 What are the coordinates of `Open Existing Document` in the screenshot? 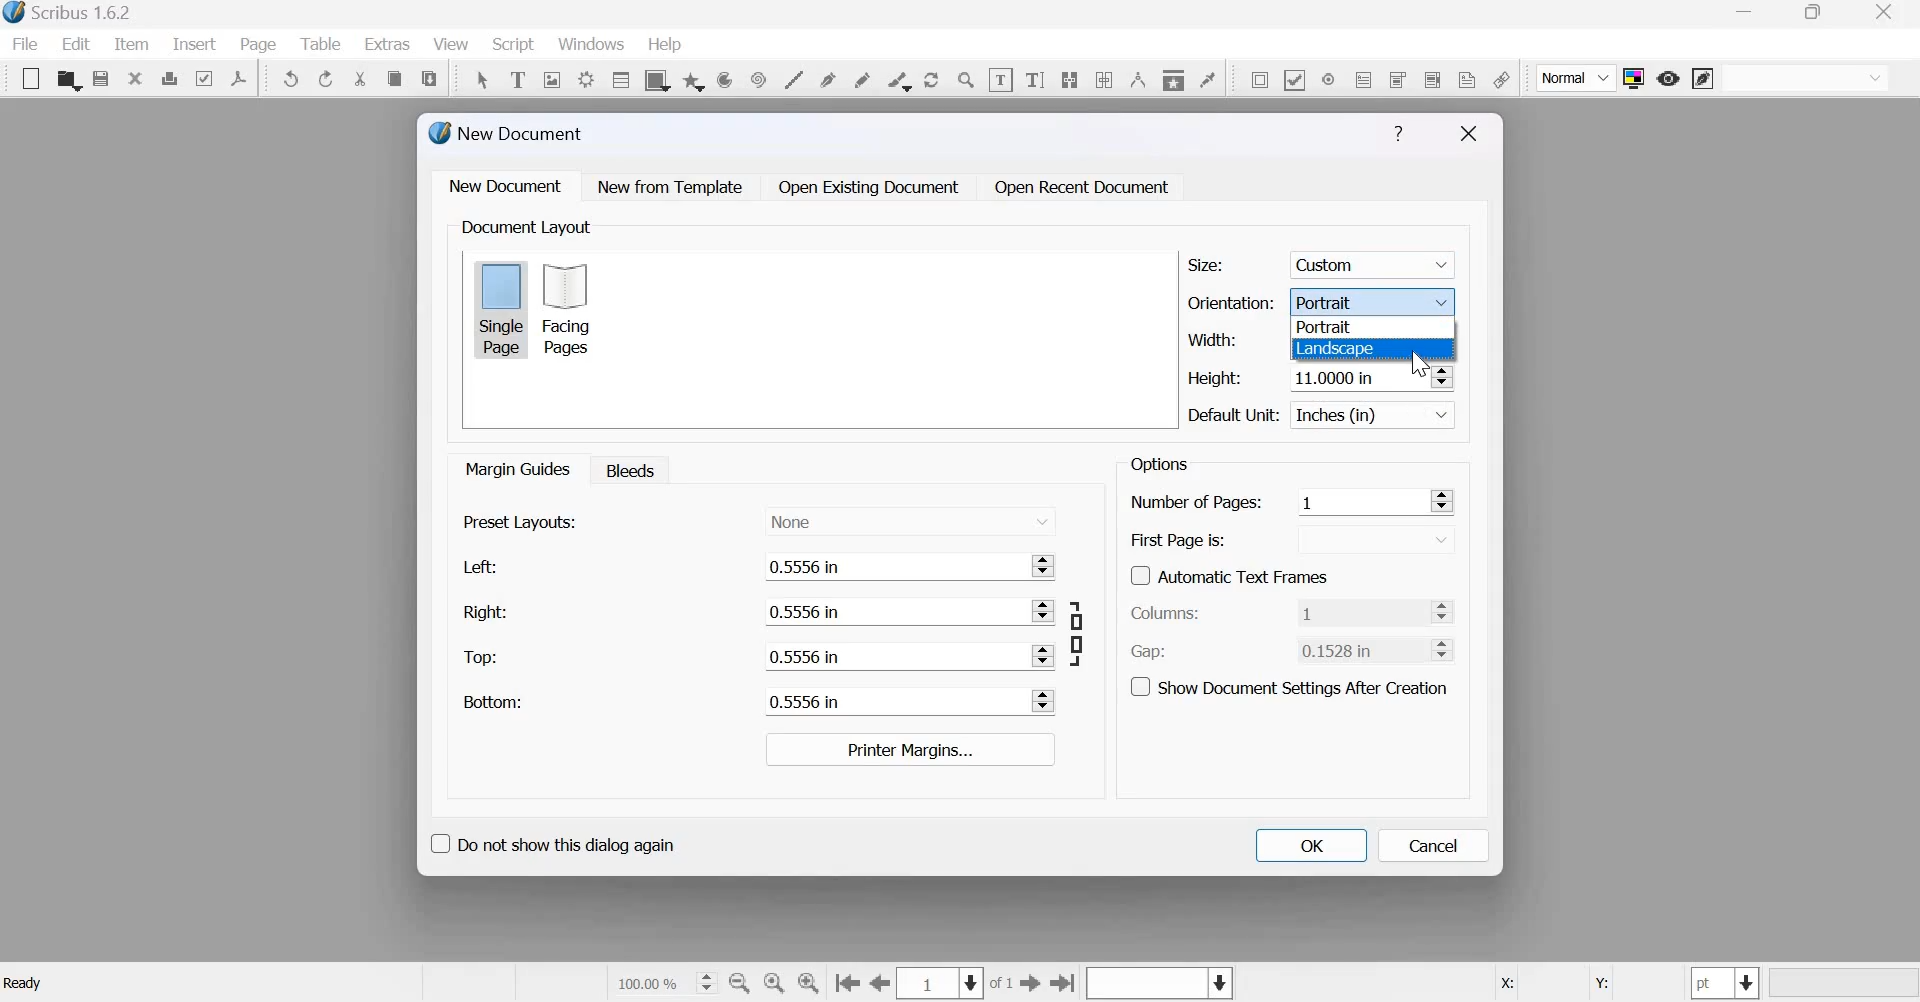 It's located at (867, 187).